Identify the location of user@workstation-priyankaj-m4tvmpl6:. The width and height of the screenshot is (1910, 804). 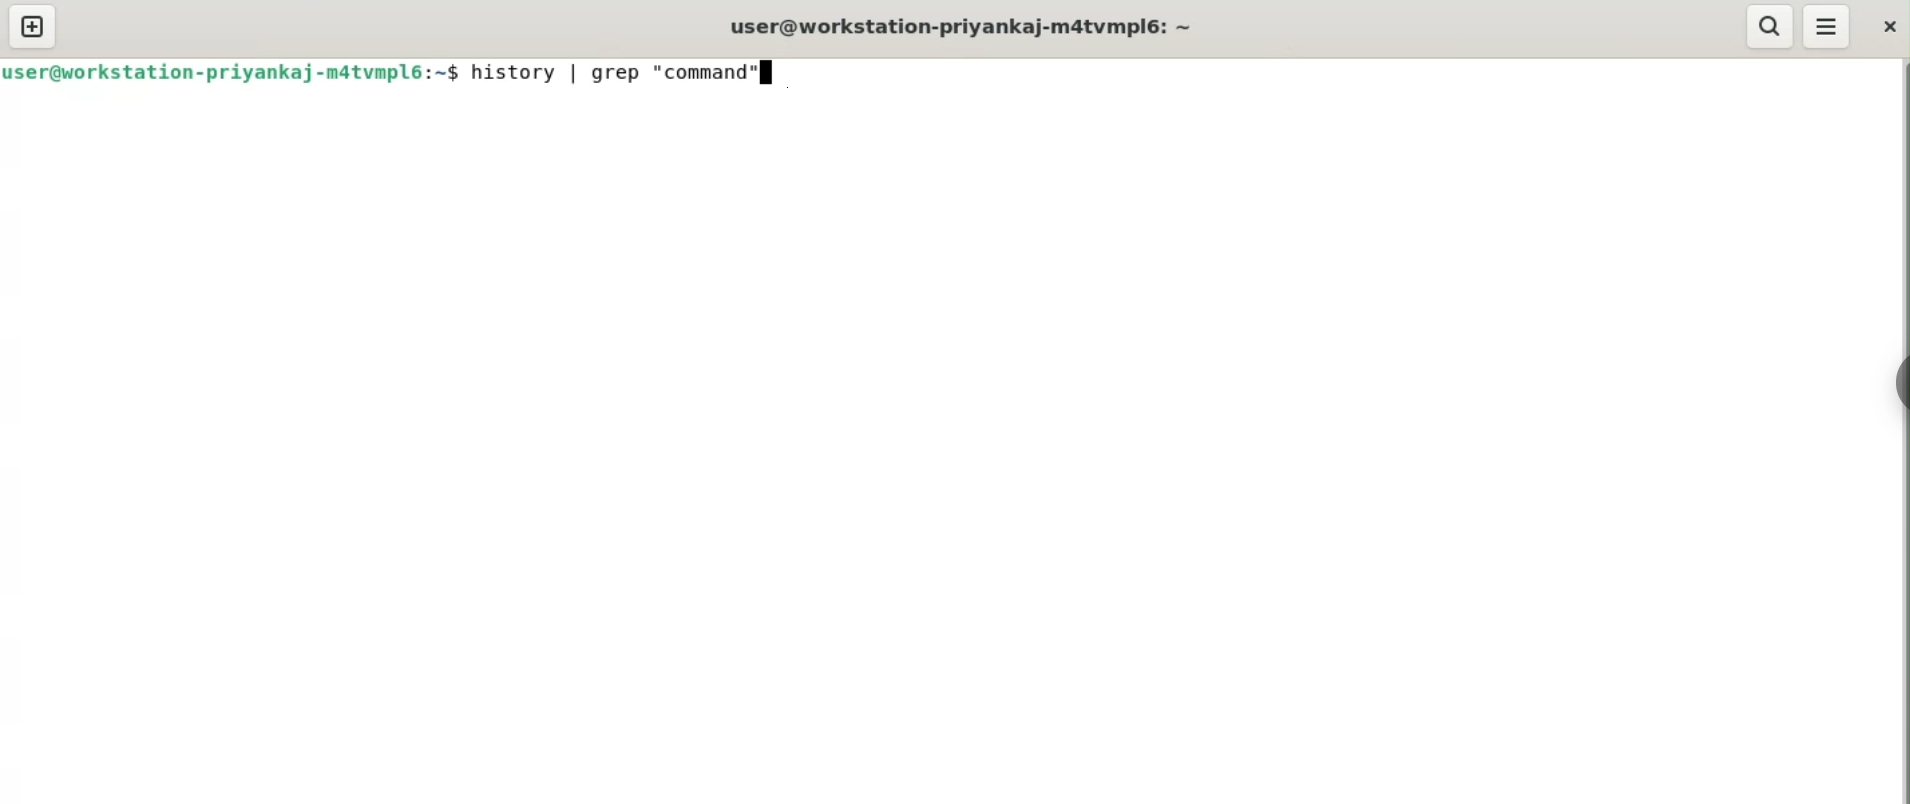
(217, 71).